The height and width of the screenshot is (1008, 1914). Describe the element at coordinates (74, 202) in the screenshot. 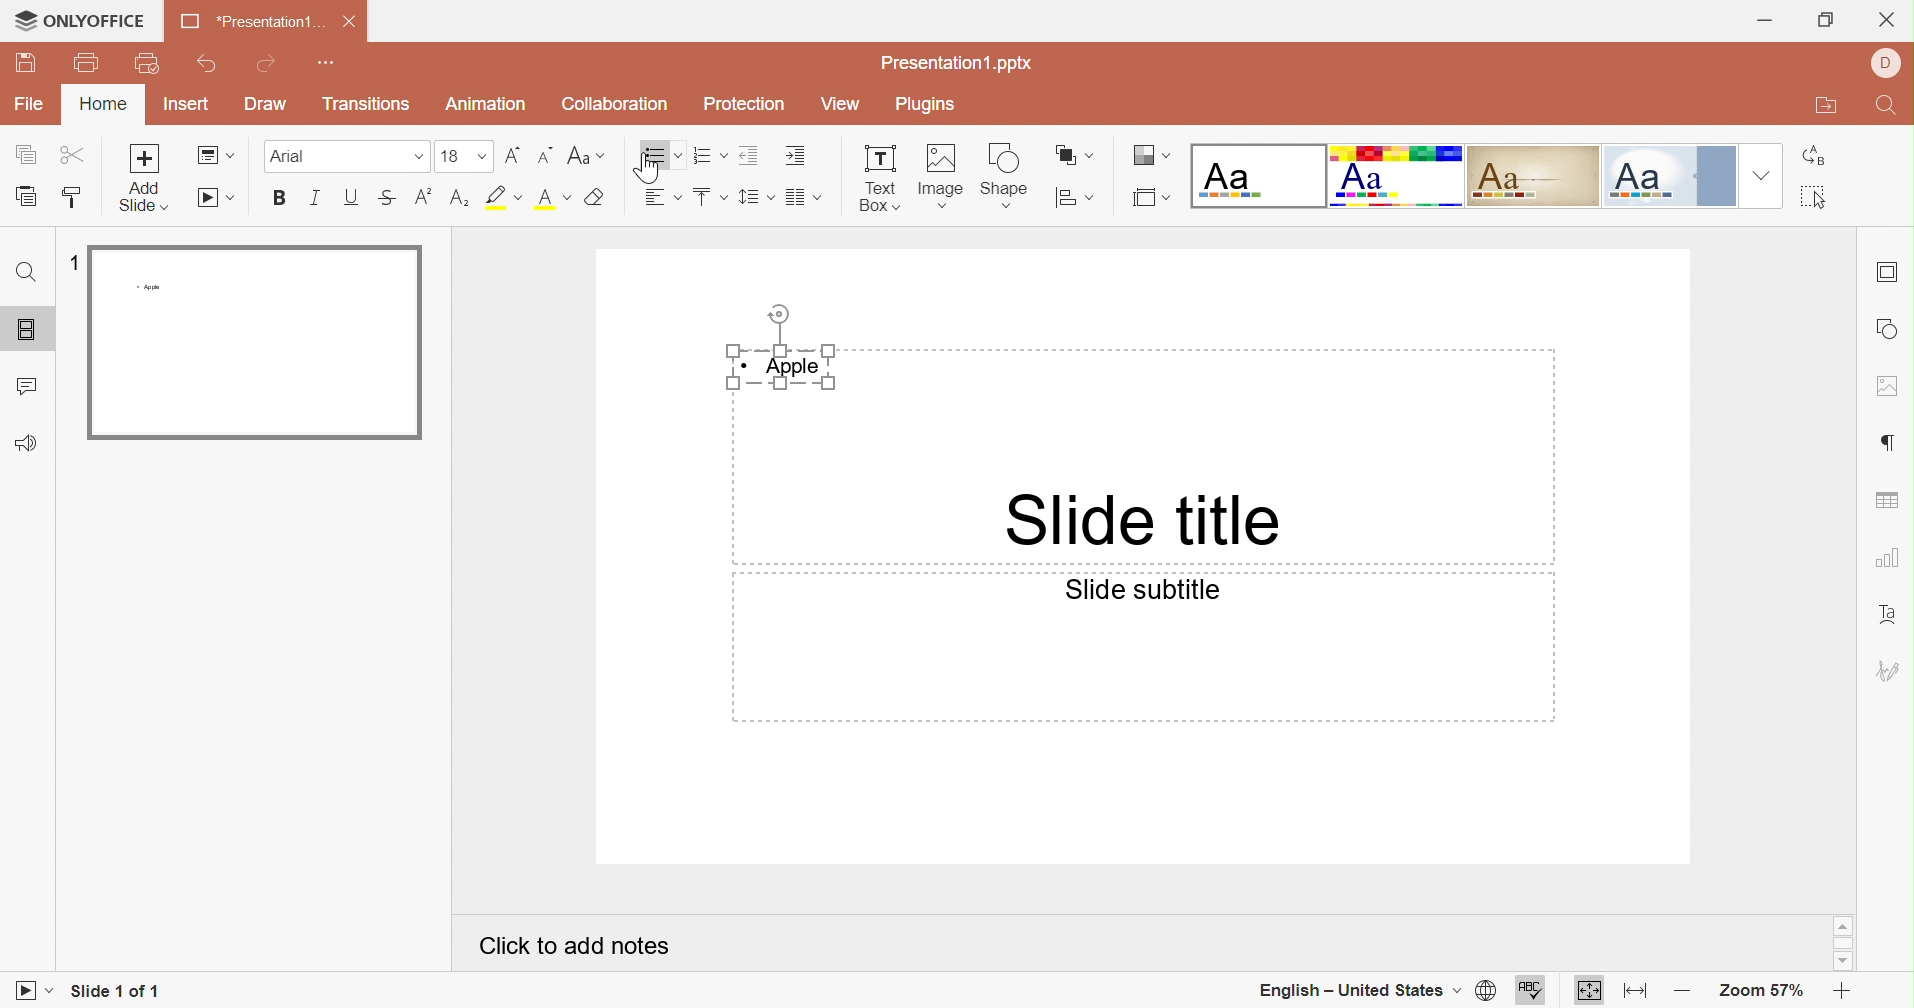

I see `Copy style` at that location.